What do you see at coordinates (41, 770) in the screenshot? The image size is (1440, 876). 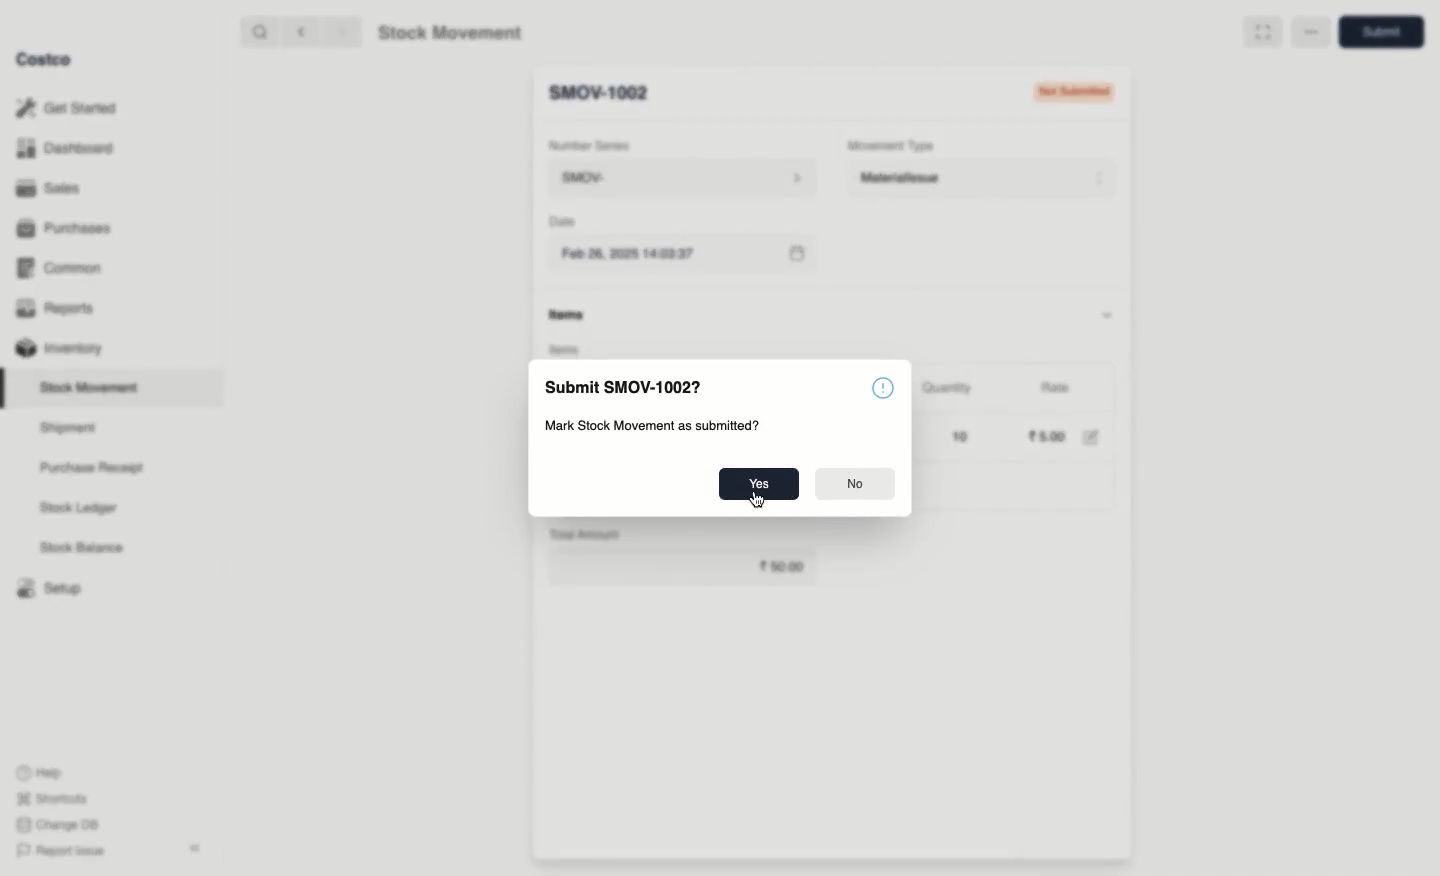 I see `Help` at bounding box center [41, 770].